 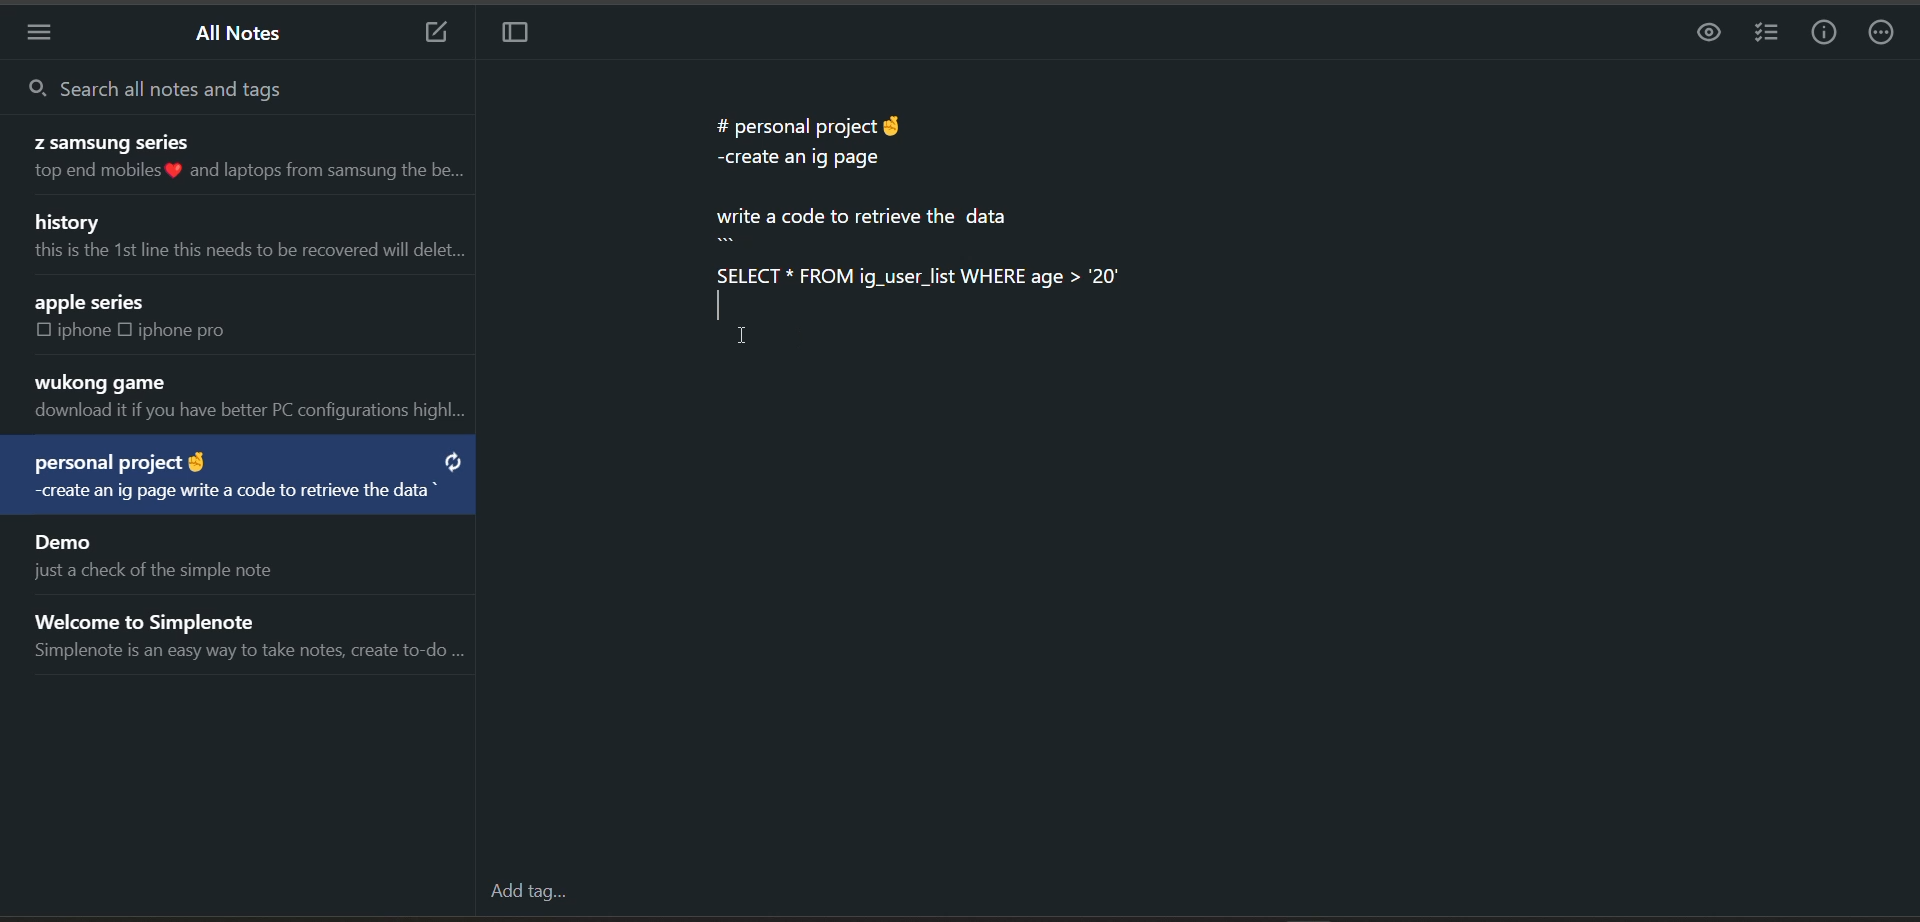 What do you see at coordinates (210, 86) in the screenshot?
I see `search all notes and tags` at bounding box center [210, 86].